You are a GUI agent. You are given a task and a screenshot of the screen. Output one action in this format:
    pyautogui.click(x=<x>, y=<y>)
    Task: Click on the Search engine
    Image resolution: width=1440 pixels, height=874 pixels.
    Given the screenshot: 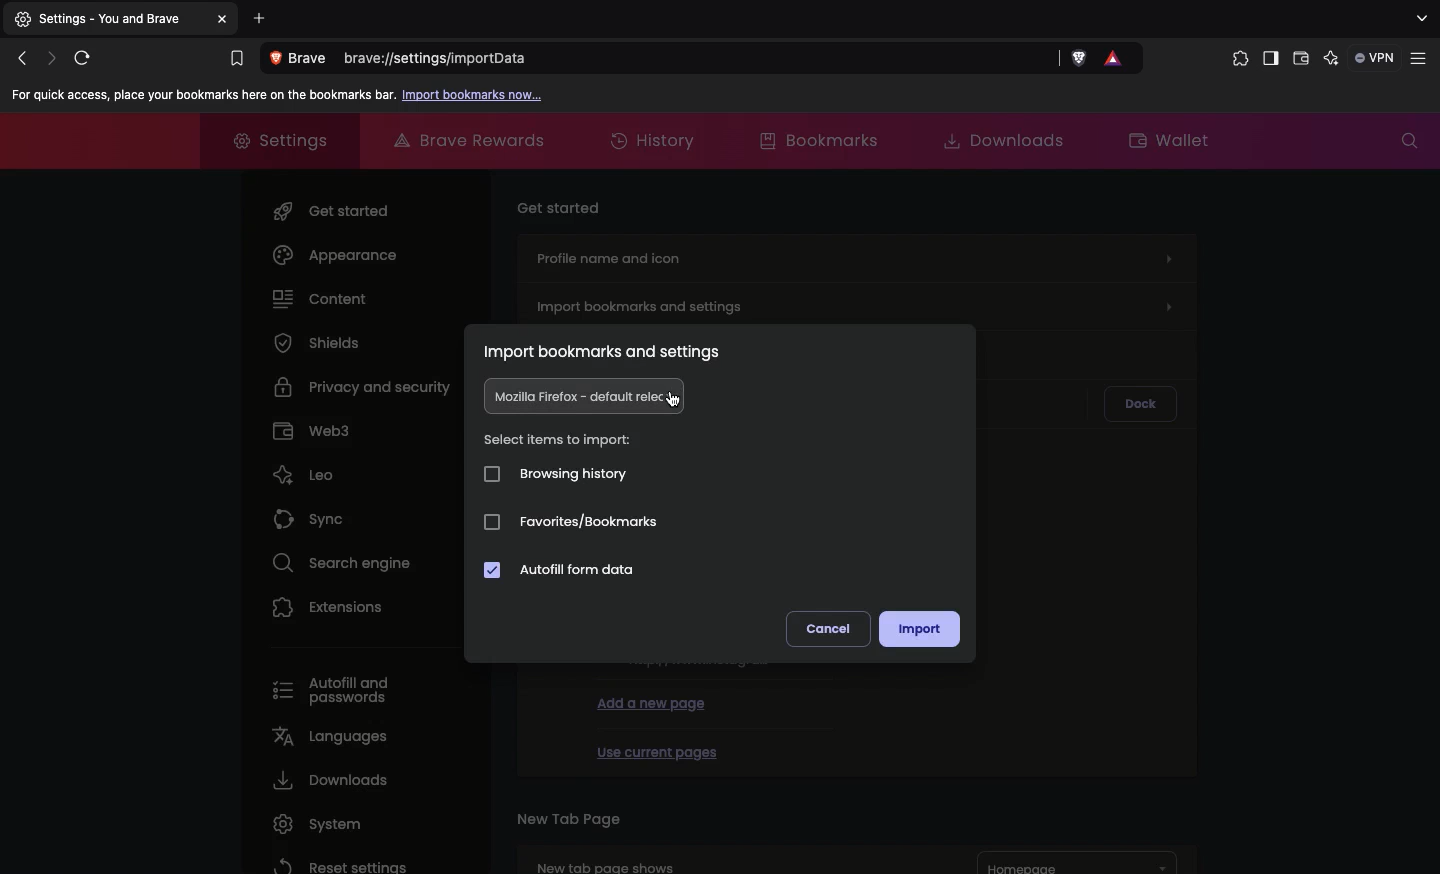 What is the action you would take?
    pyautogui.click(x=335, y=560)
    